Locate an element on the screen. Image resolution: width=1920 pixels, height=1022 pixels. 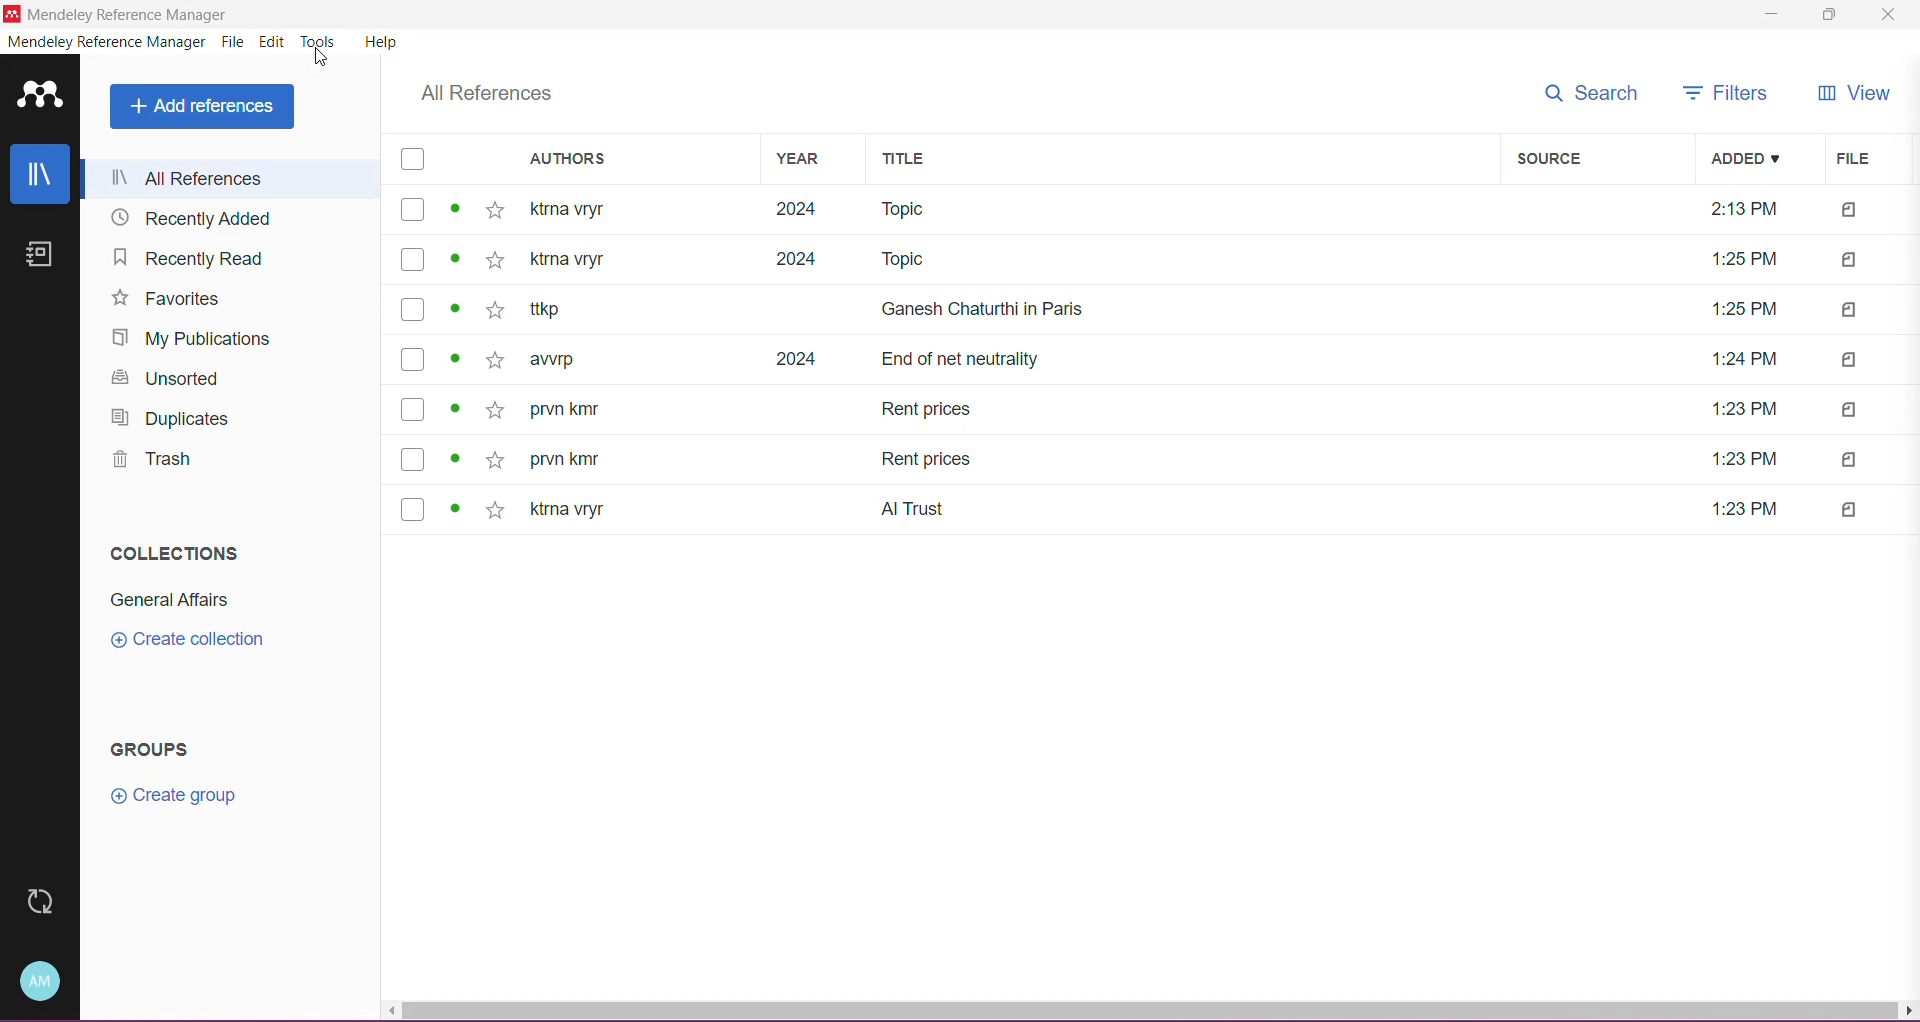
year is located at coordinates (799, 261).